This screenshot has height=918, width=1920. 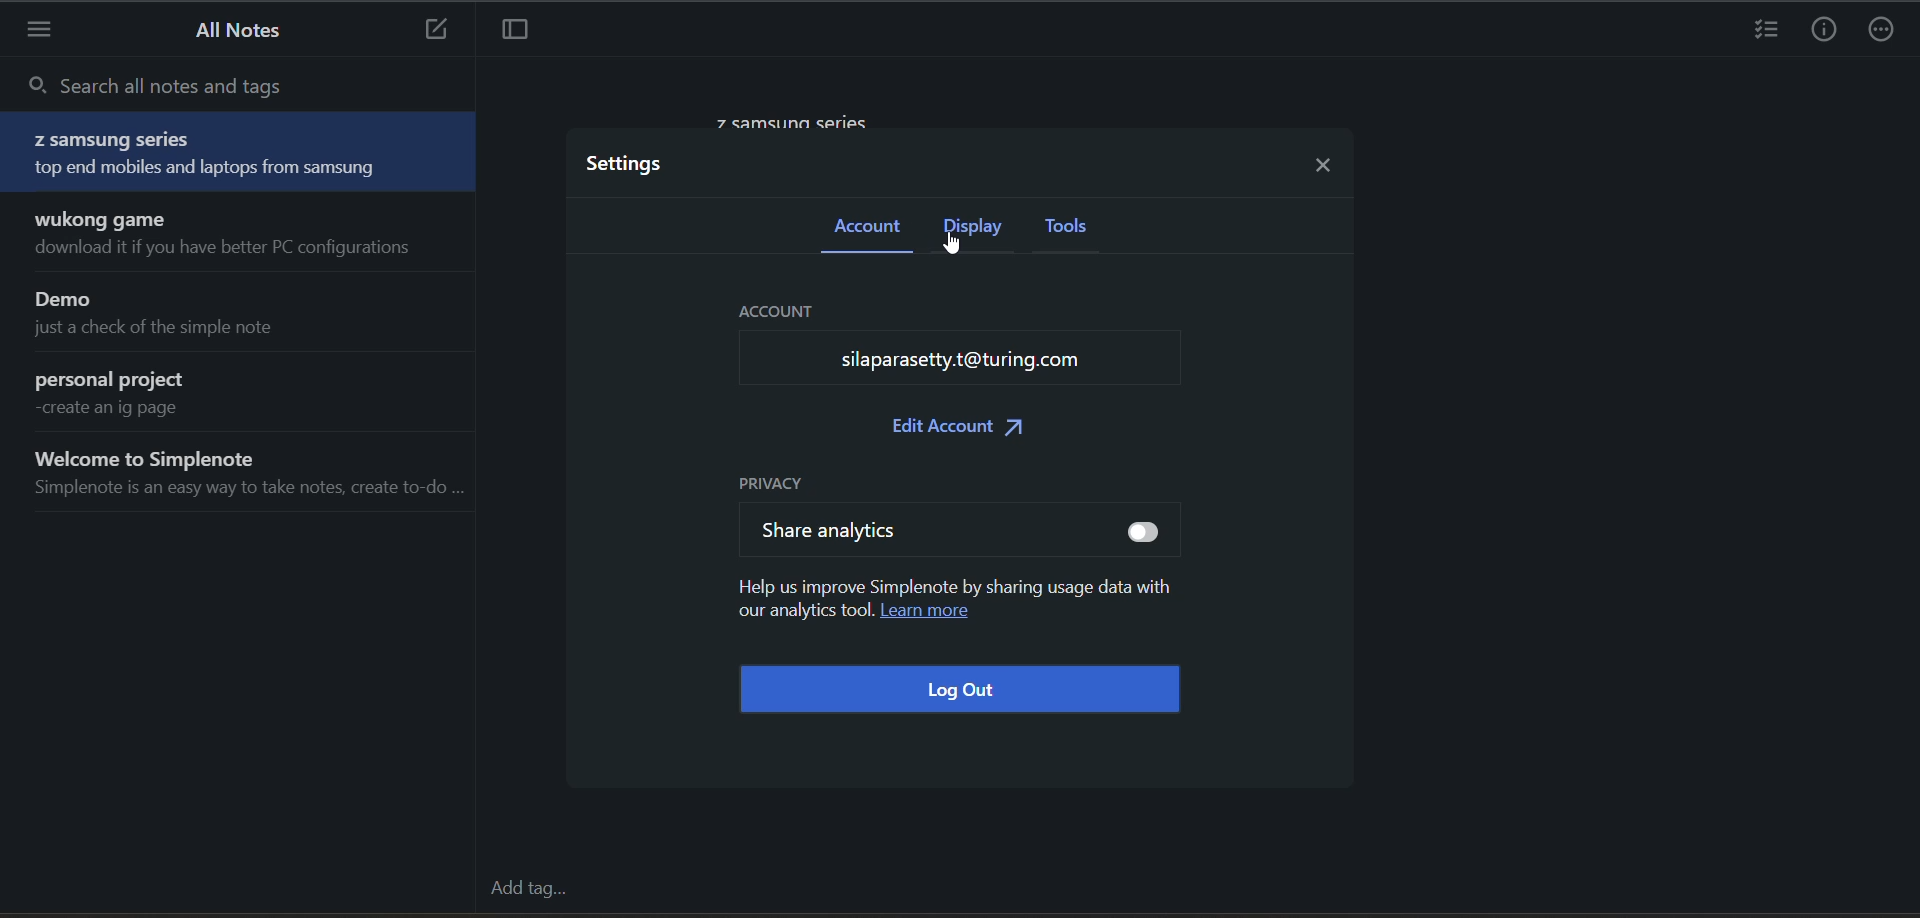 I want to click on close, so click(x=1327, y=162).